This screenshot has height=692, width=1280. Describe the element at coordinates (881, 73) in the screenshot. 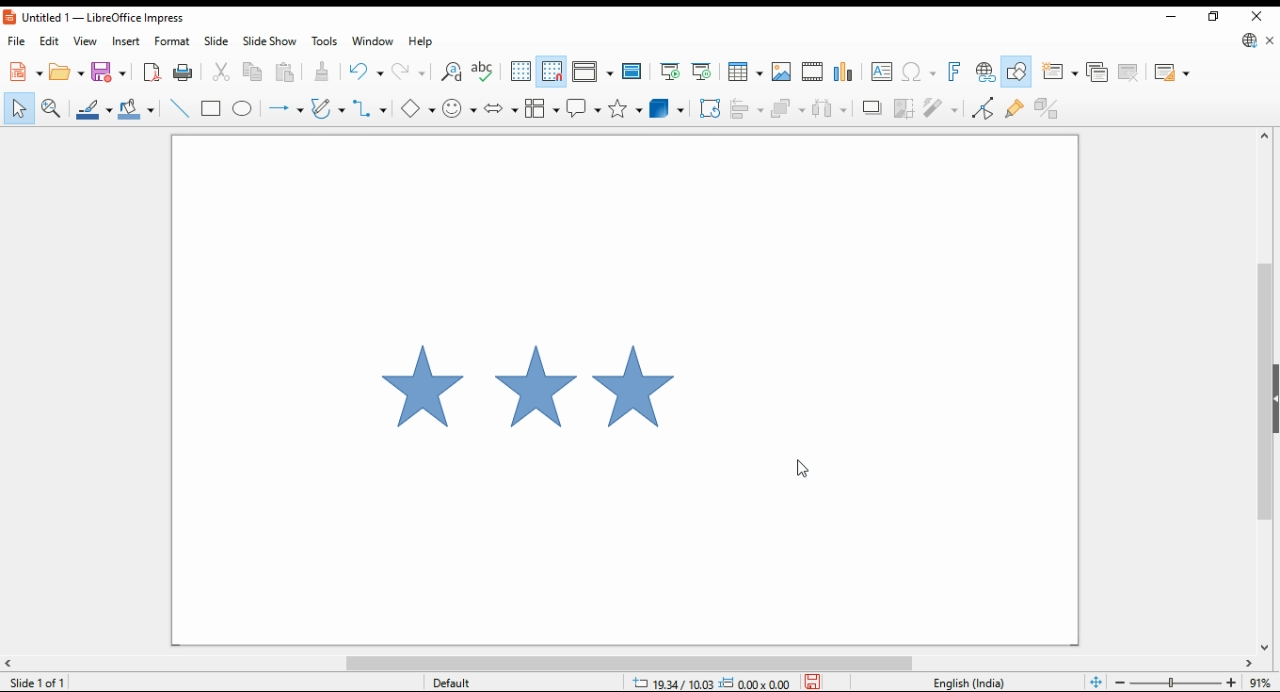

I see `insert textbox` at that location.